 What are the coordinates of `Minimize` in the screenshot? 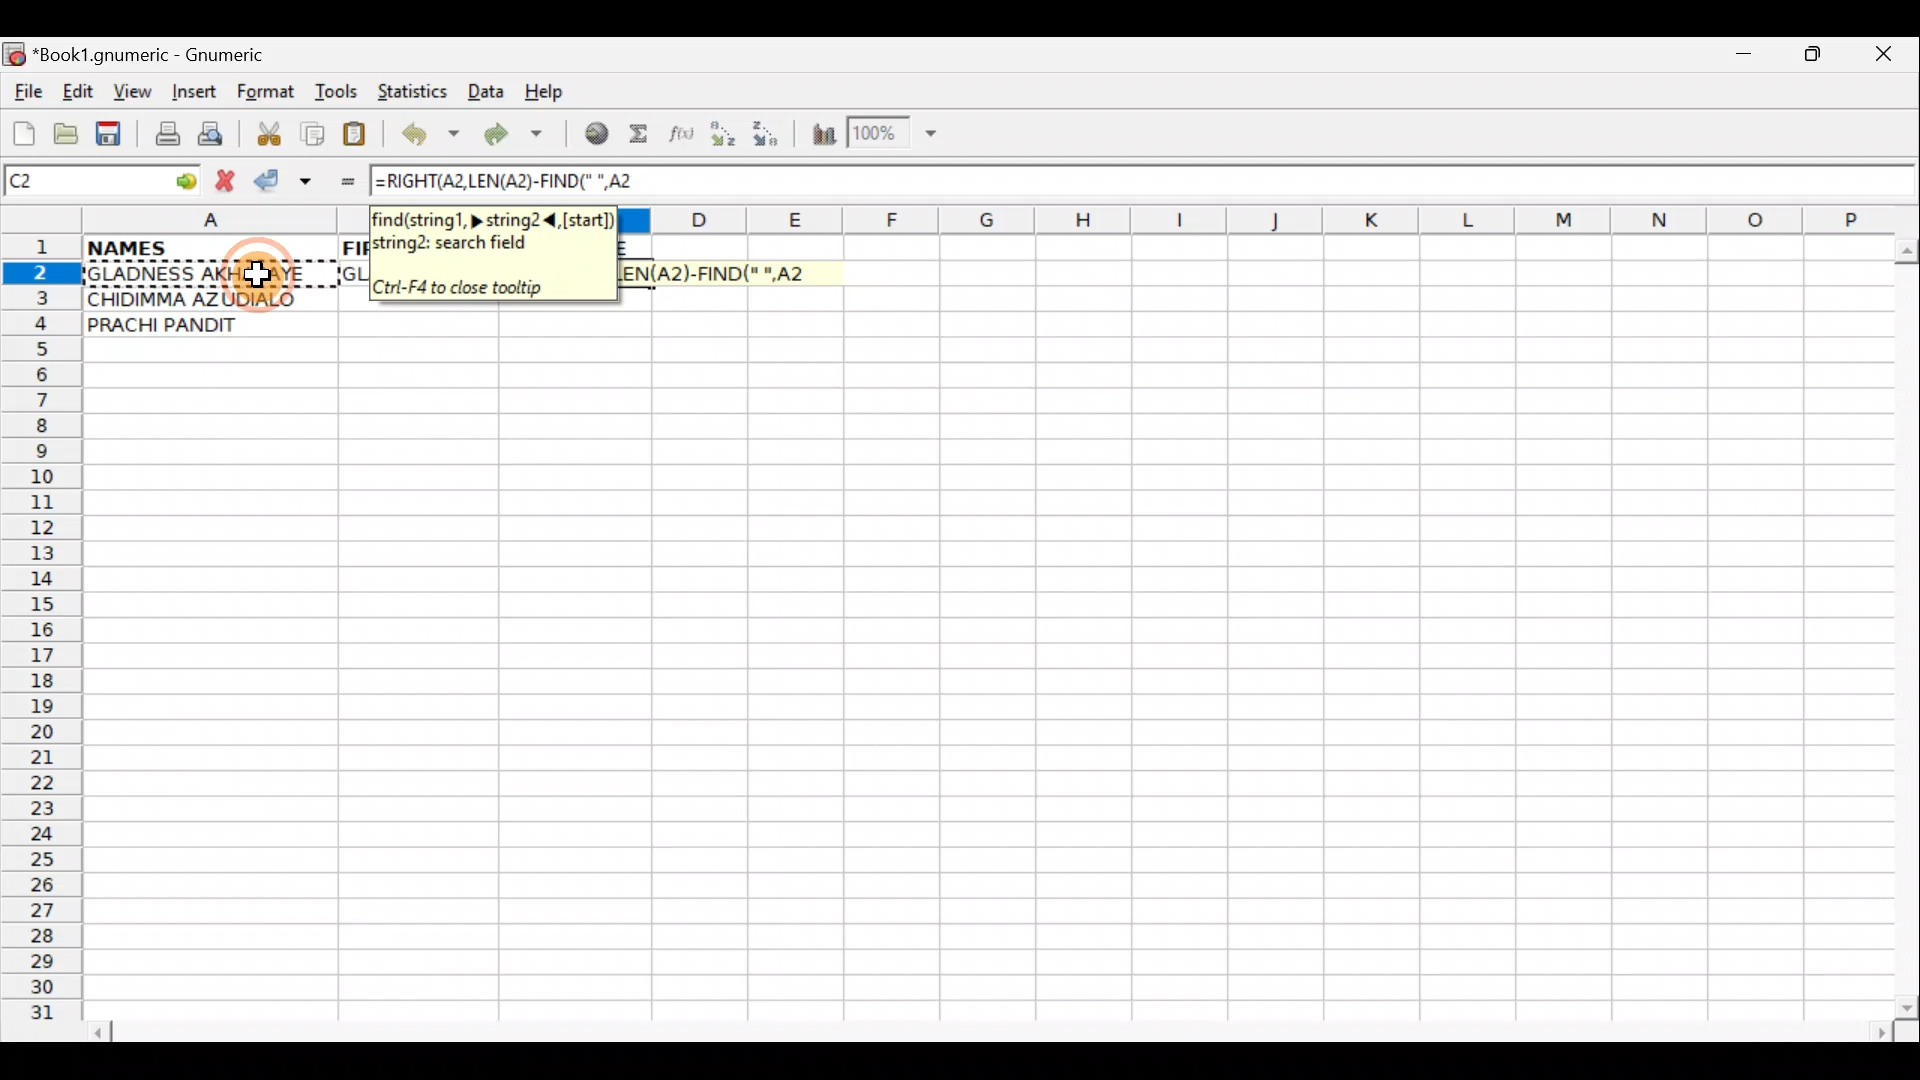 It's located at (1739, 59).